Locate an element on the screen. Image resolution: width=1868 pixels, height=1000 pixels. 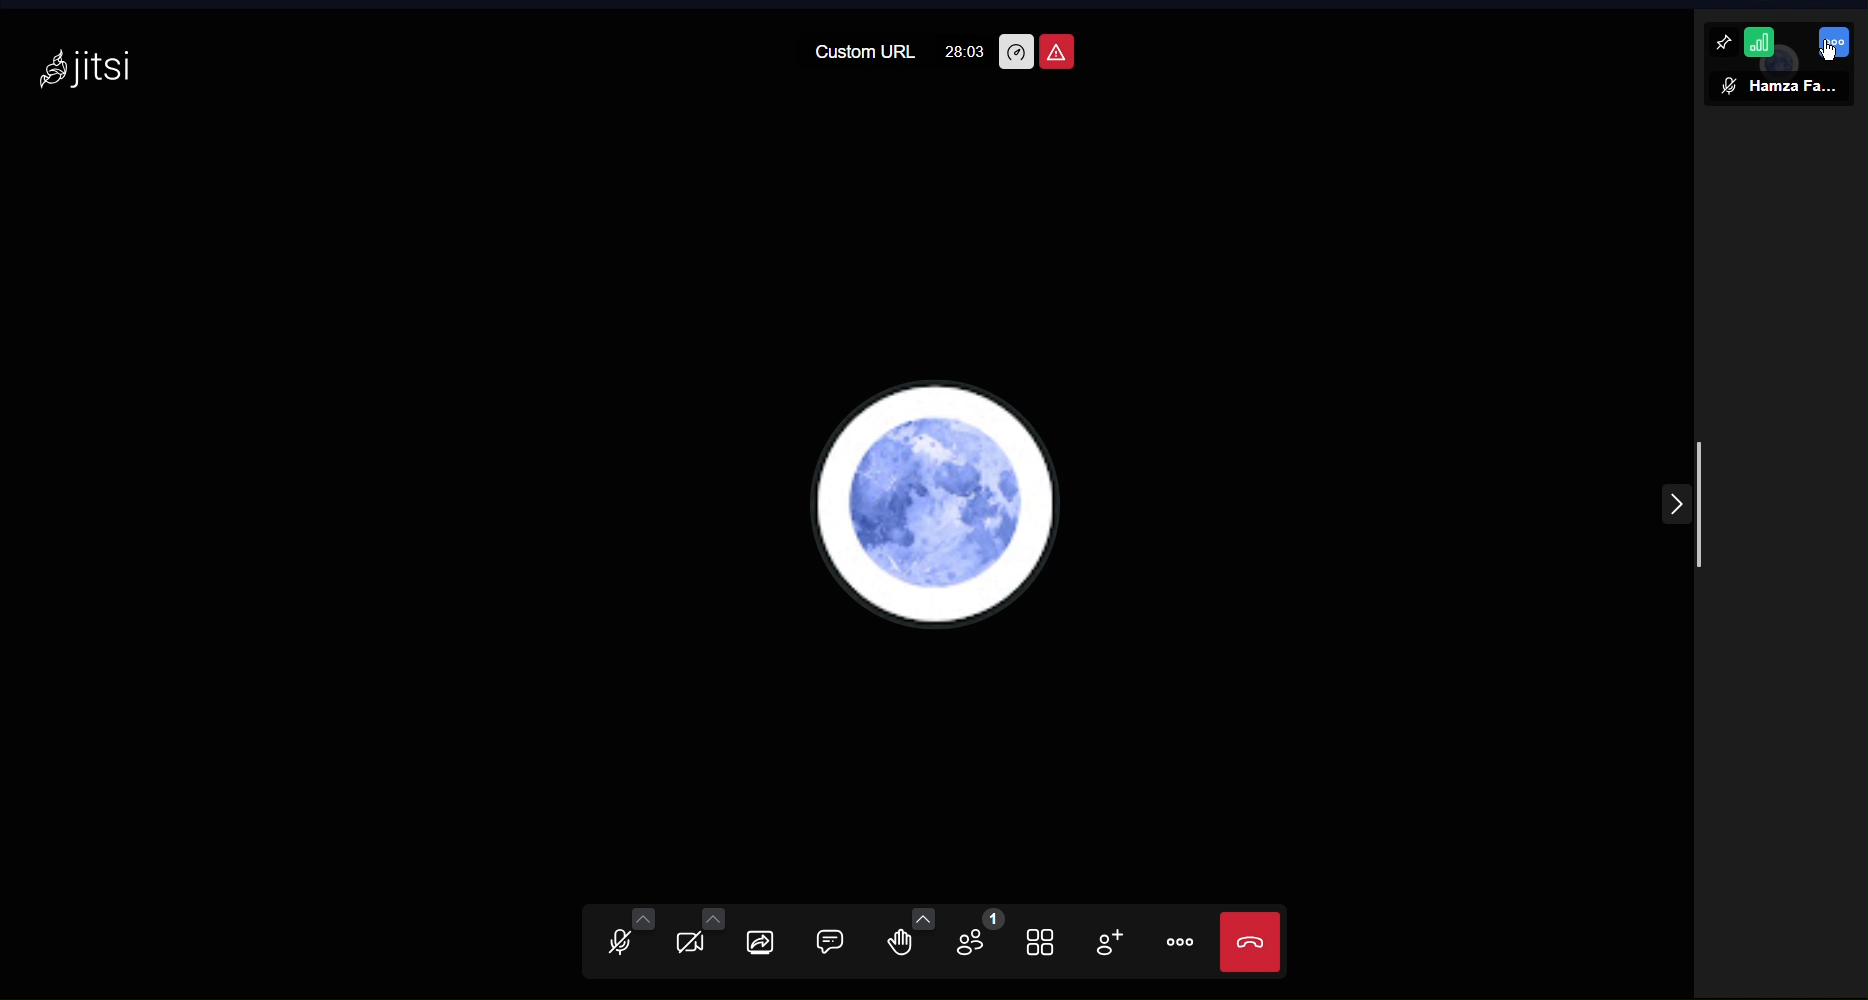
cursor is located at coordinates (1829, 53).